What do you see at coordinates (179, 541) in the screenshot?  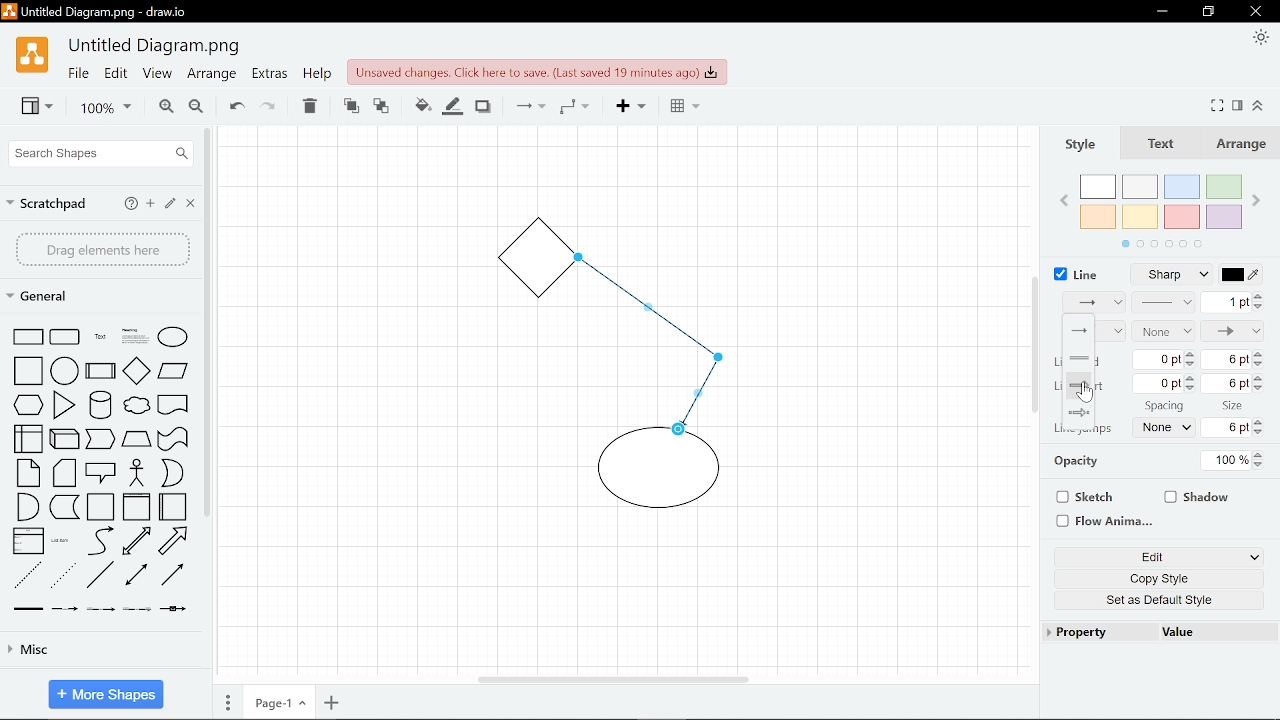 I see `shape` at bounding box center [179, 541].